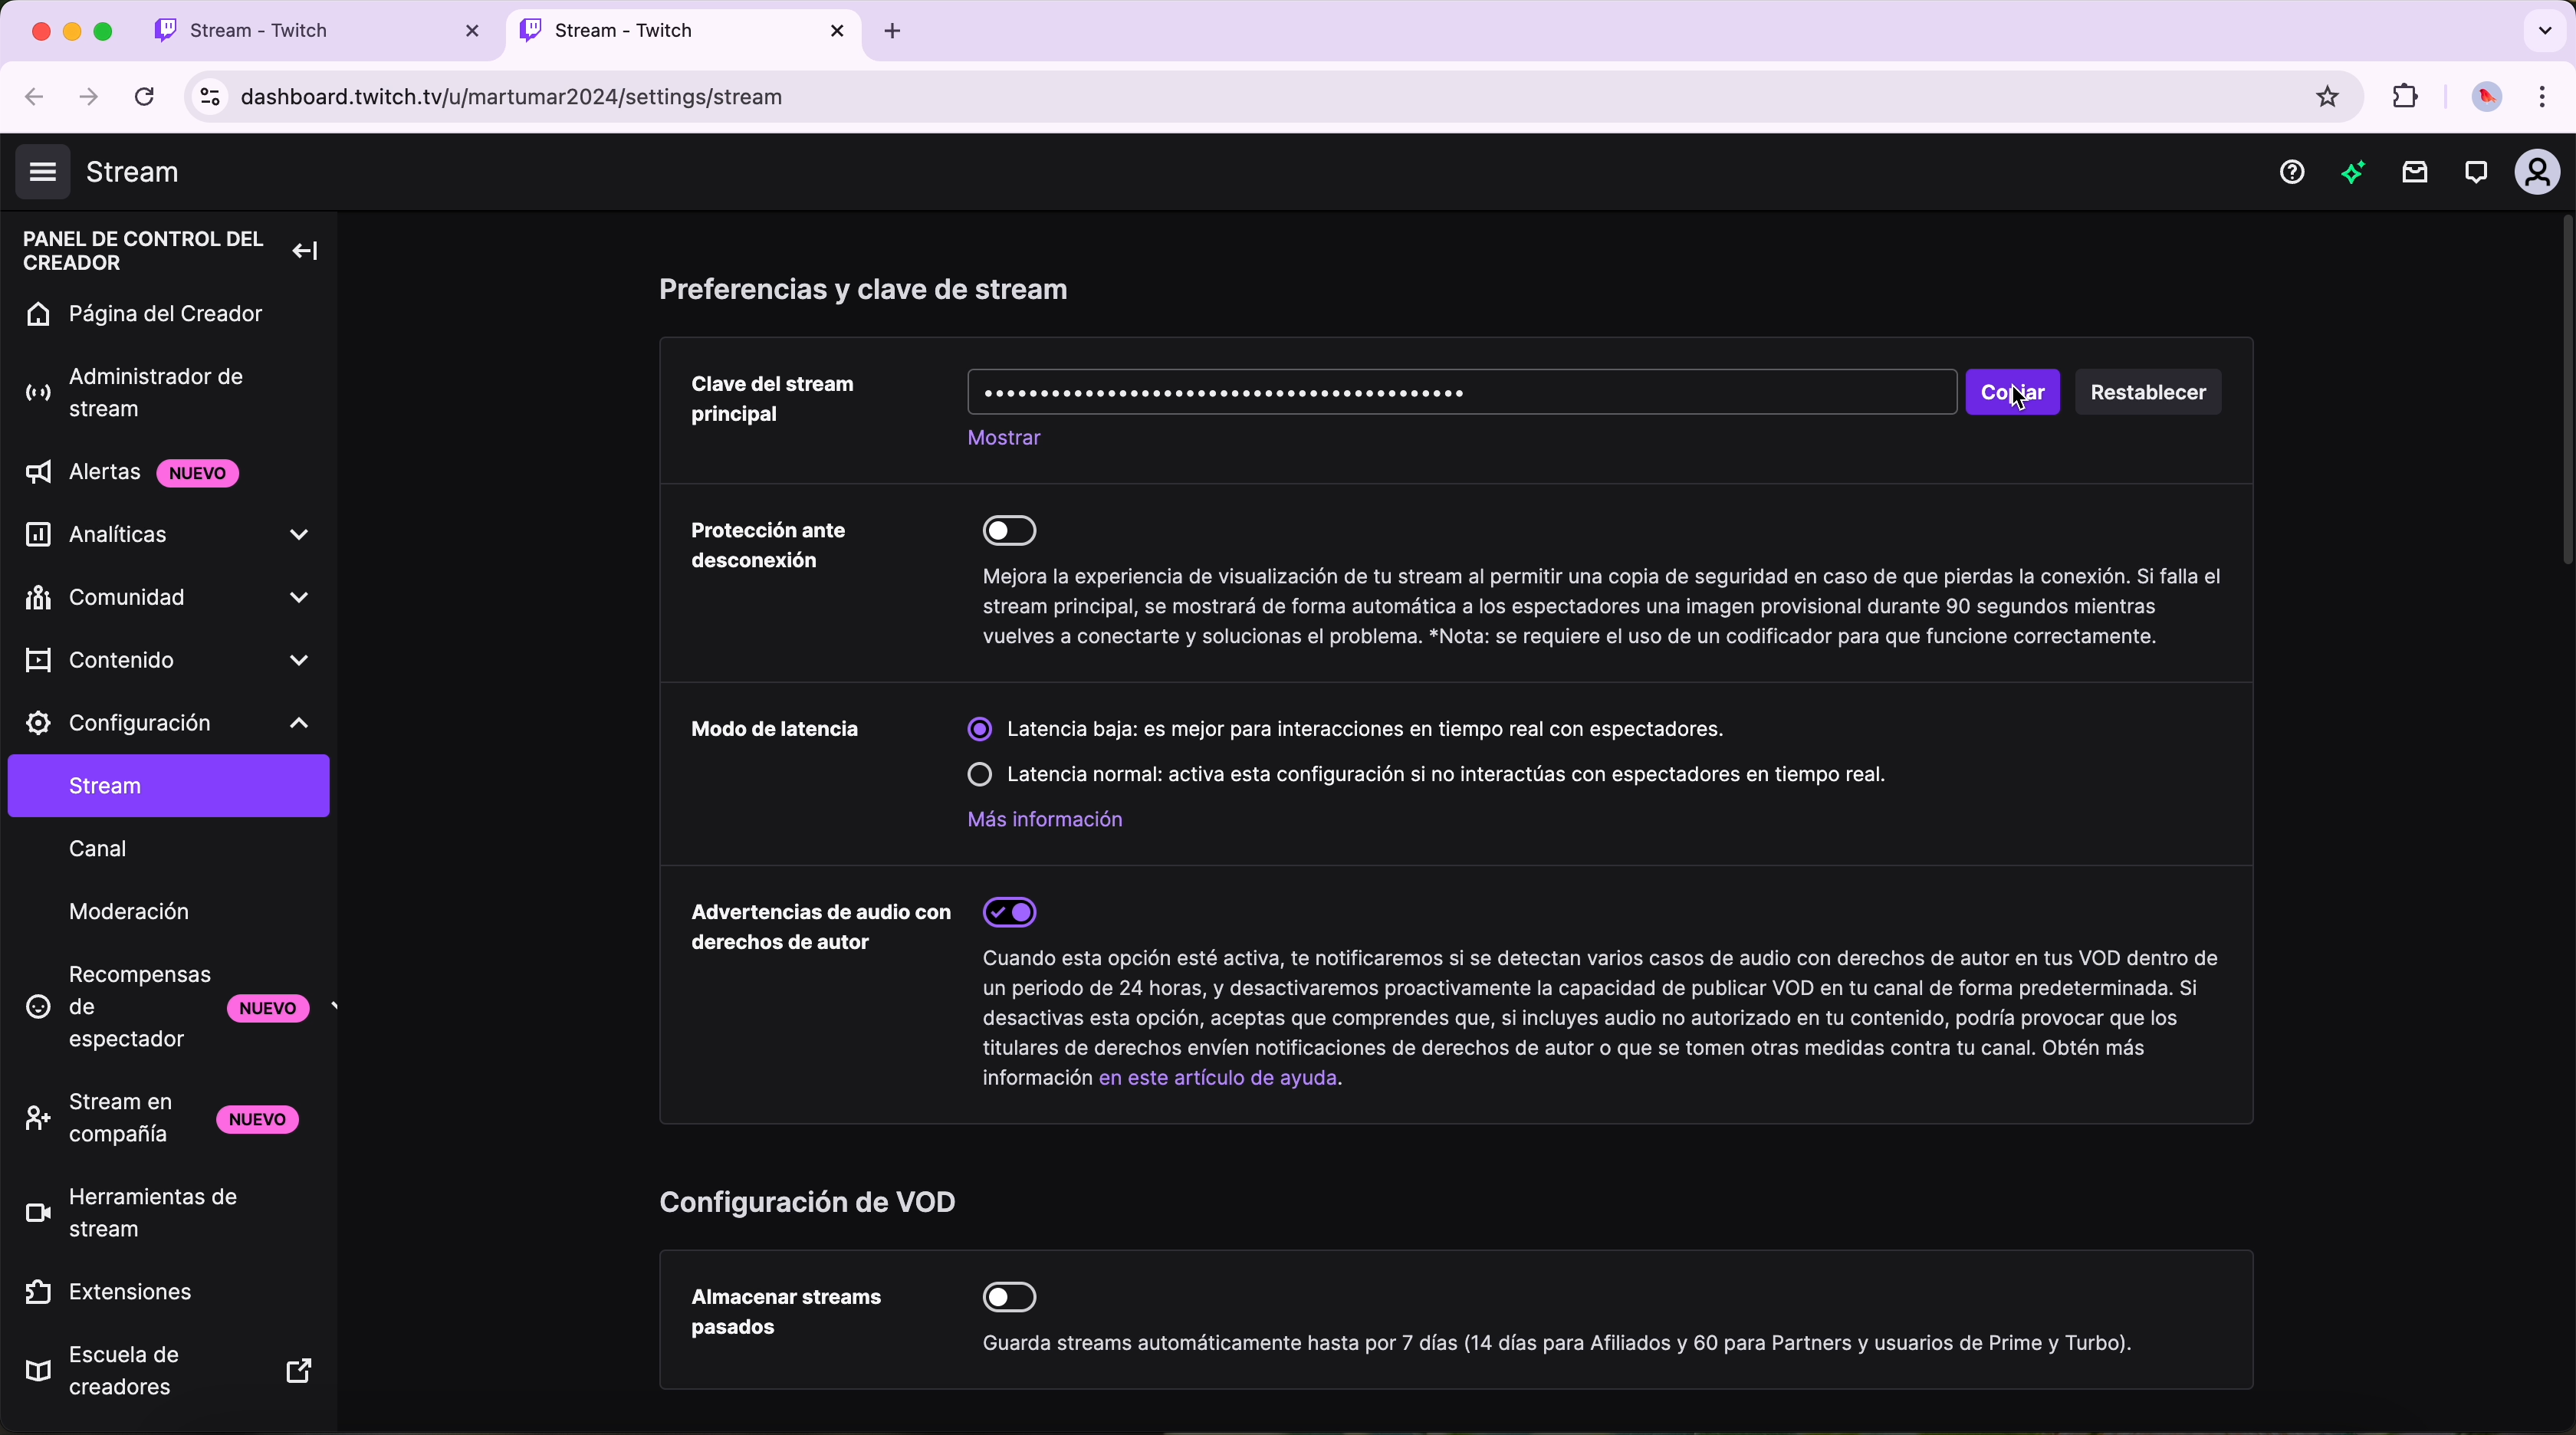 This screenshot has width=2576, height=1435. I want to click on disable option, so click(1008, 529).